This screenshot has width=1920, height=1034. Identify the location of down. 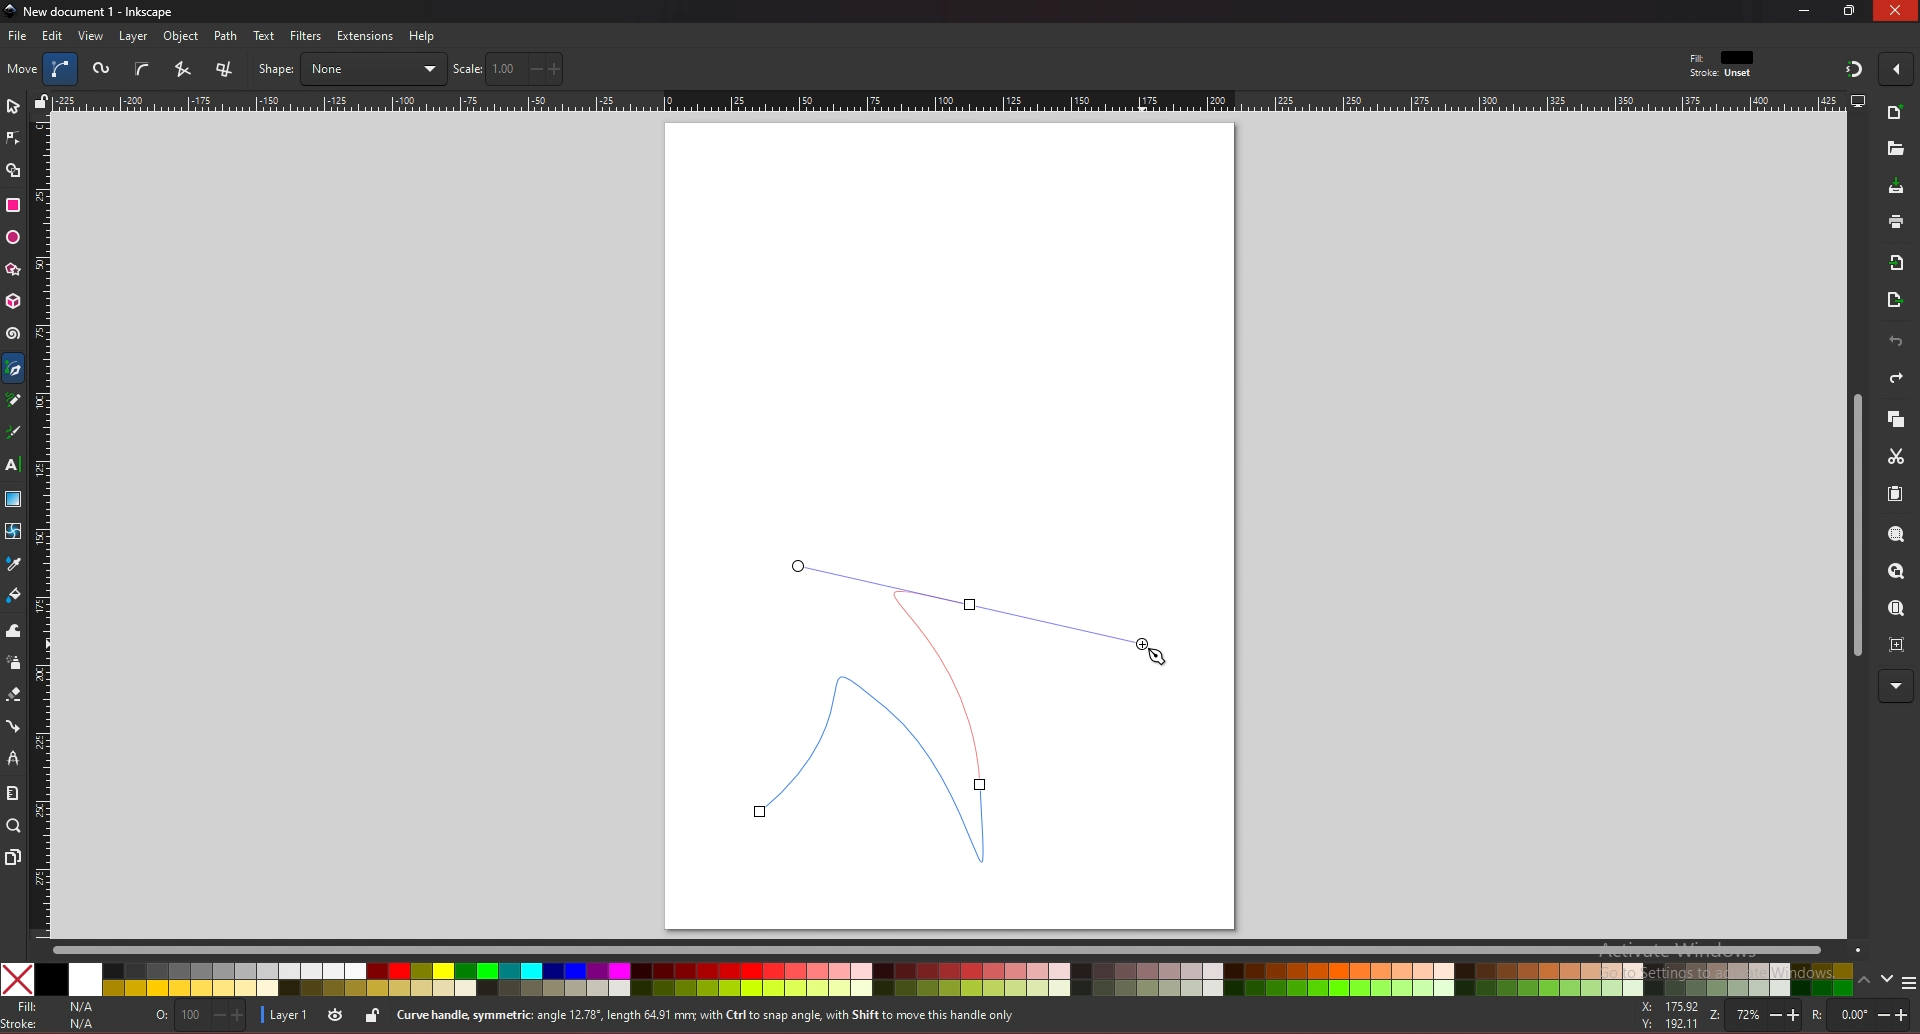
(1888, 979).